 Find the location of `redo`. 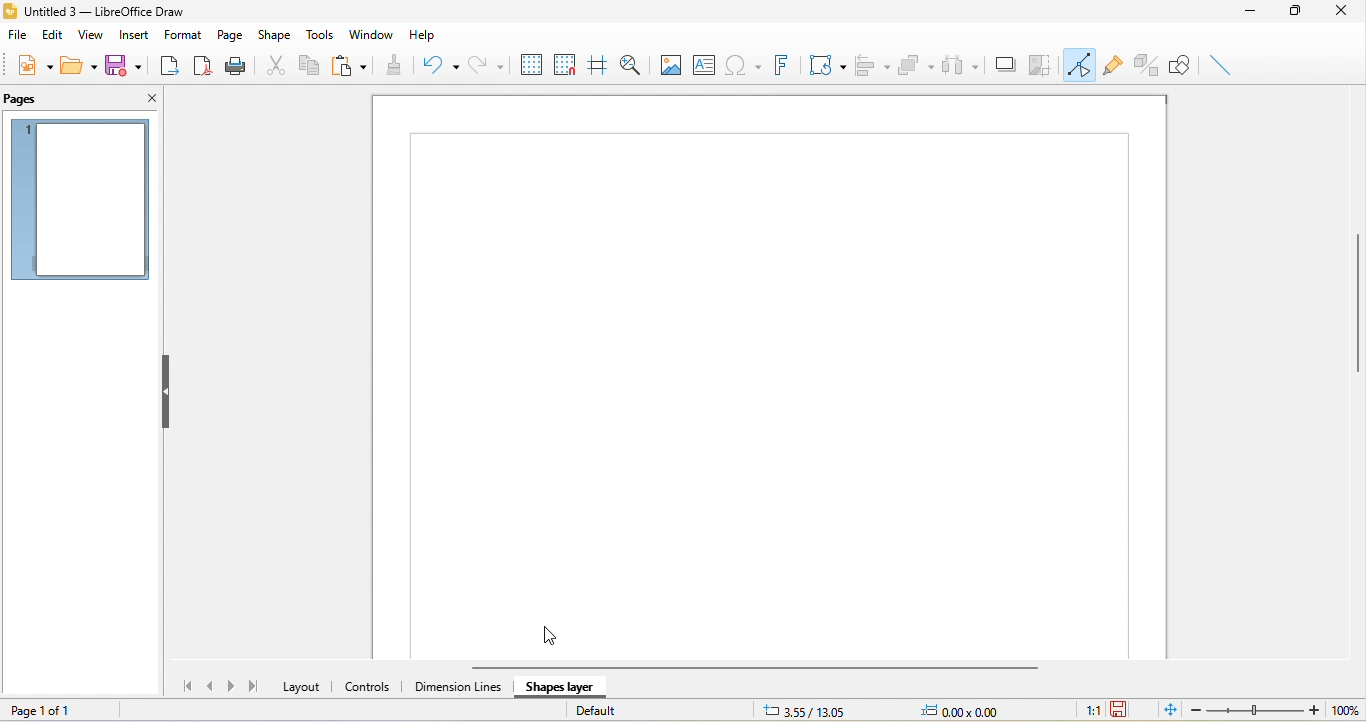

redo is located at coordinates (485, 63).